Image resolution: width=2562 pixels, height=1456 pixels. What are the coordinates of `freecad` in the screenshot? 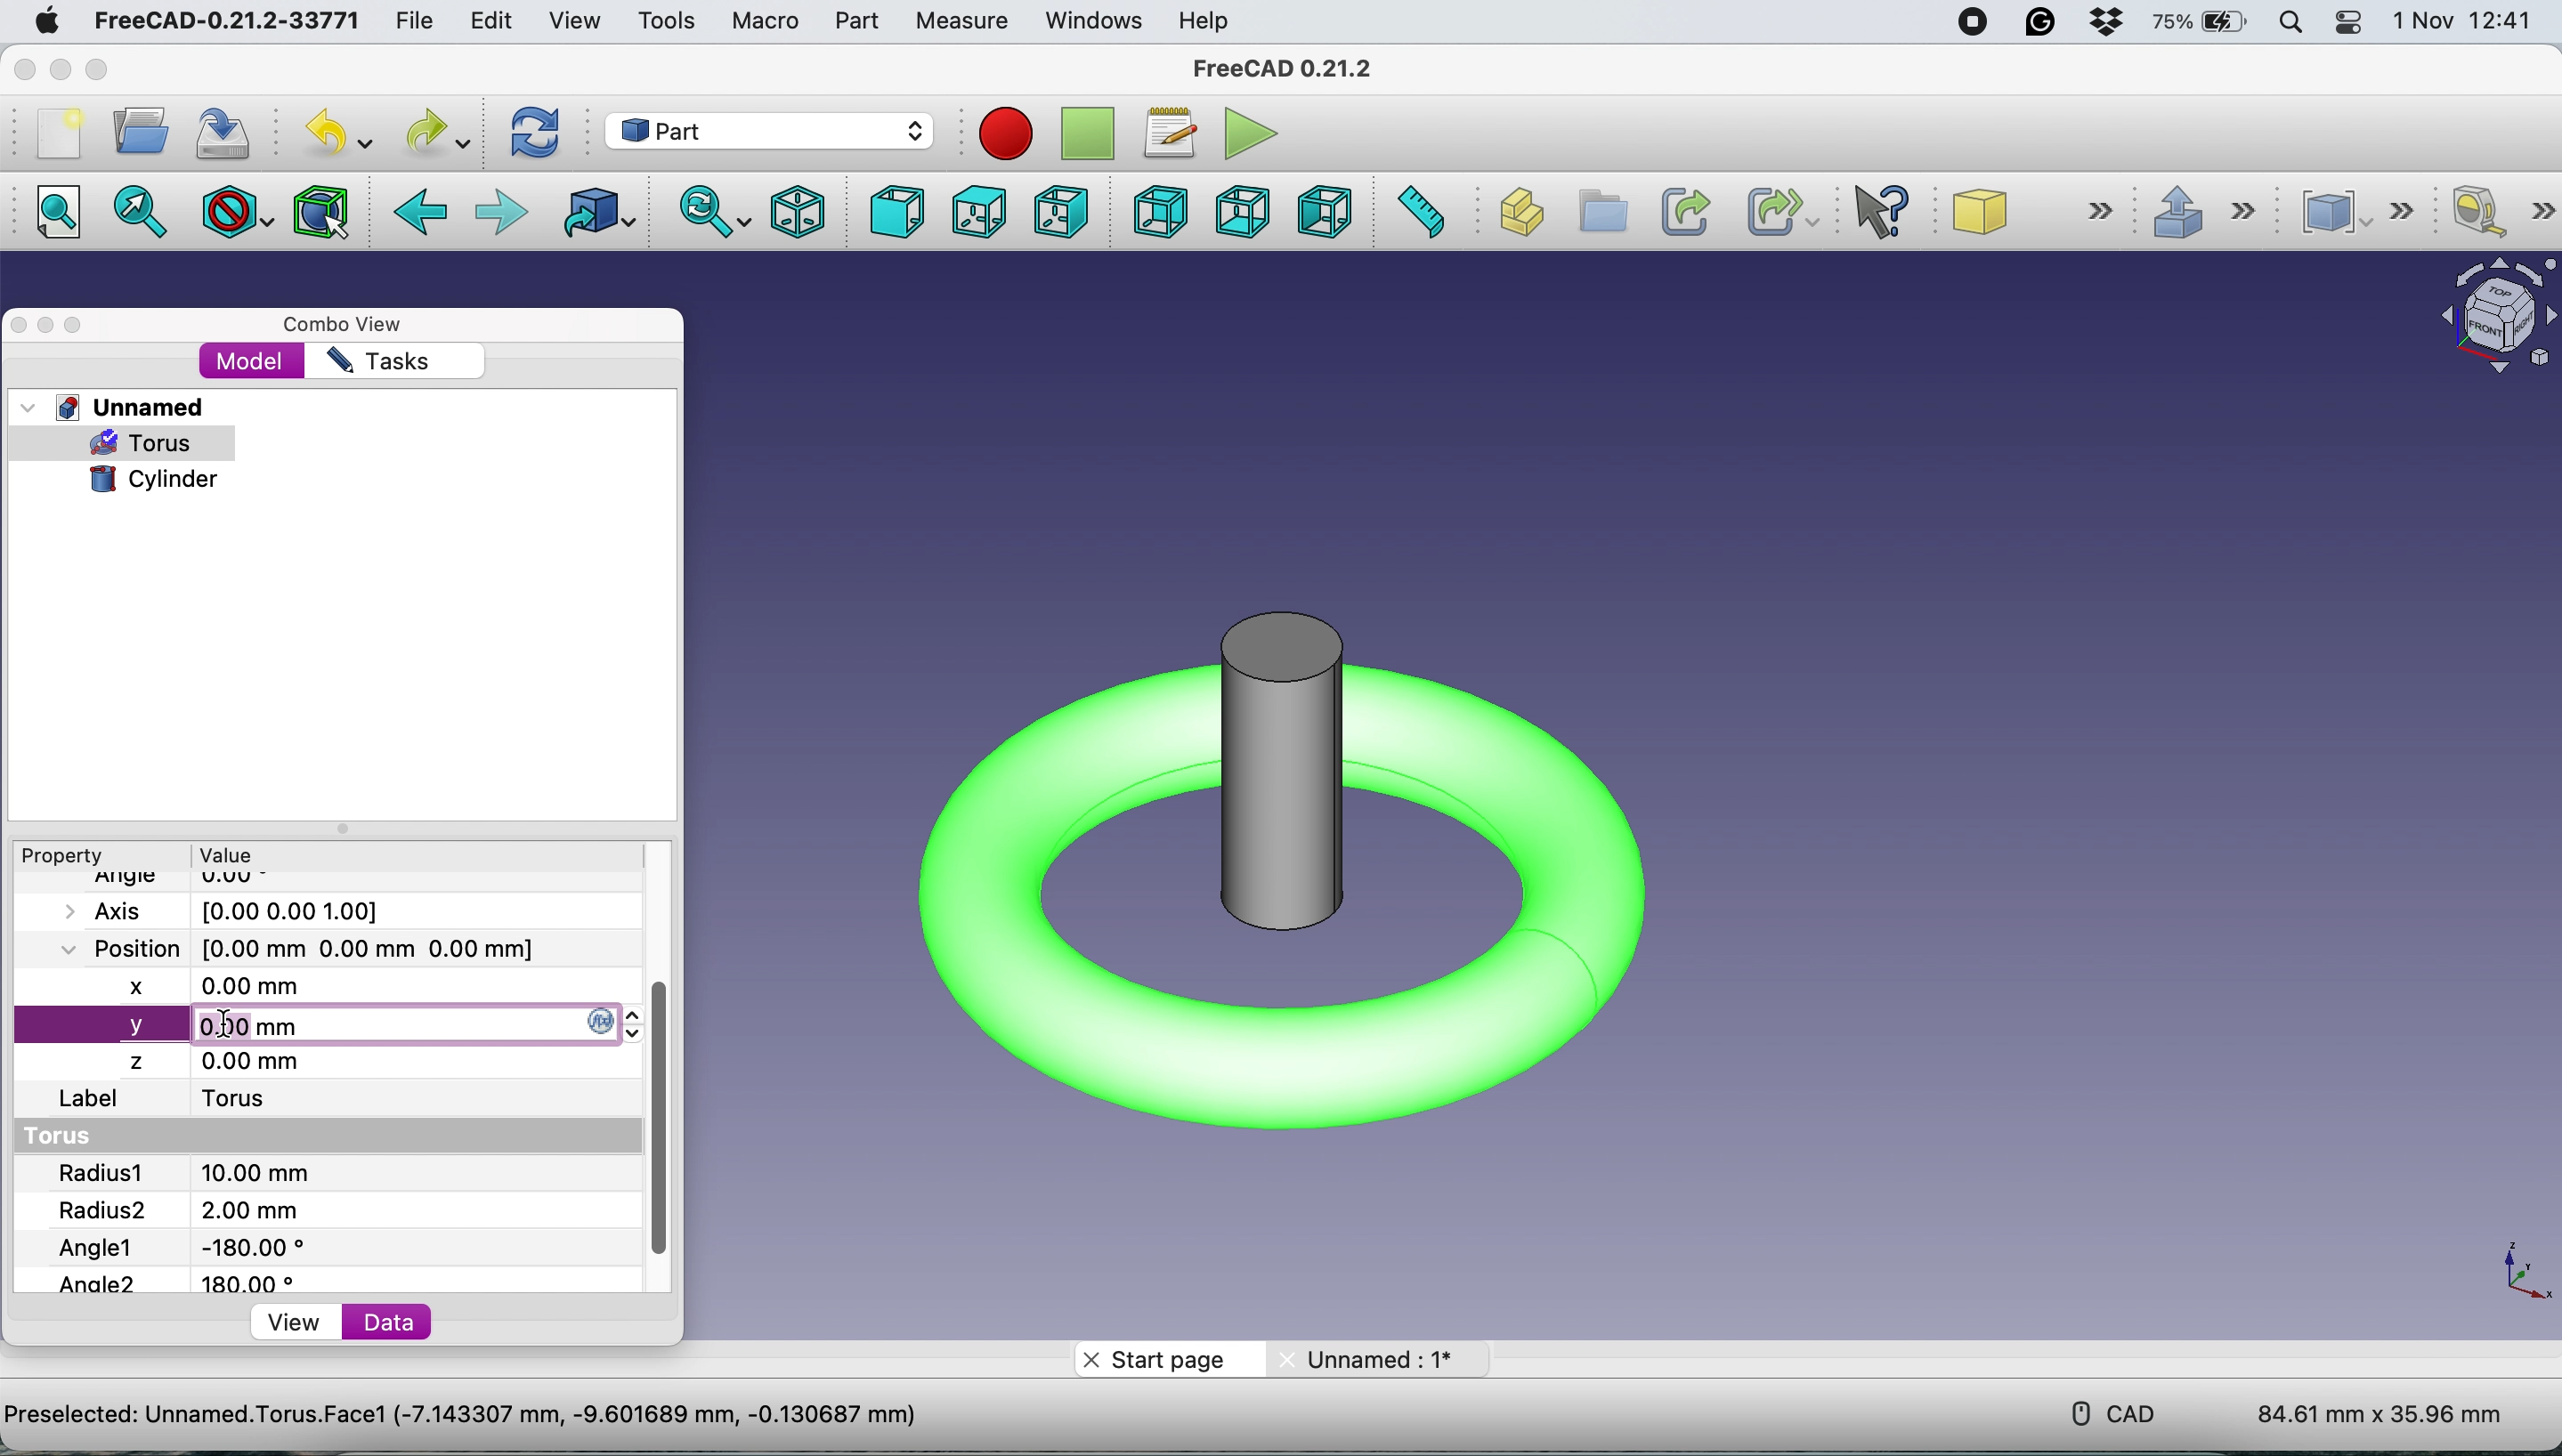 It's located at (1282, 68).